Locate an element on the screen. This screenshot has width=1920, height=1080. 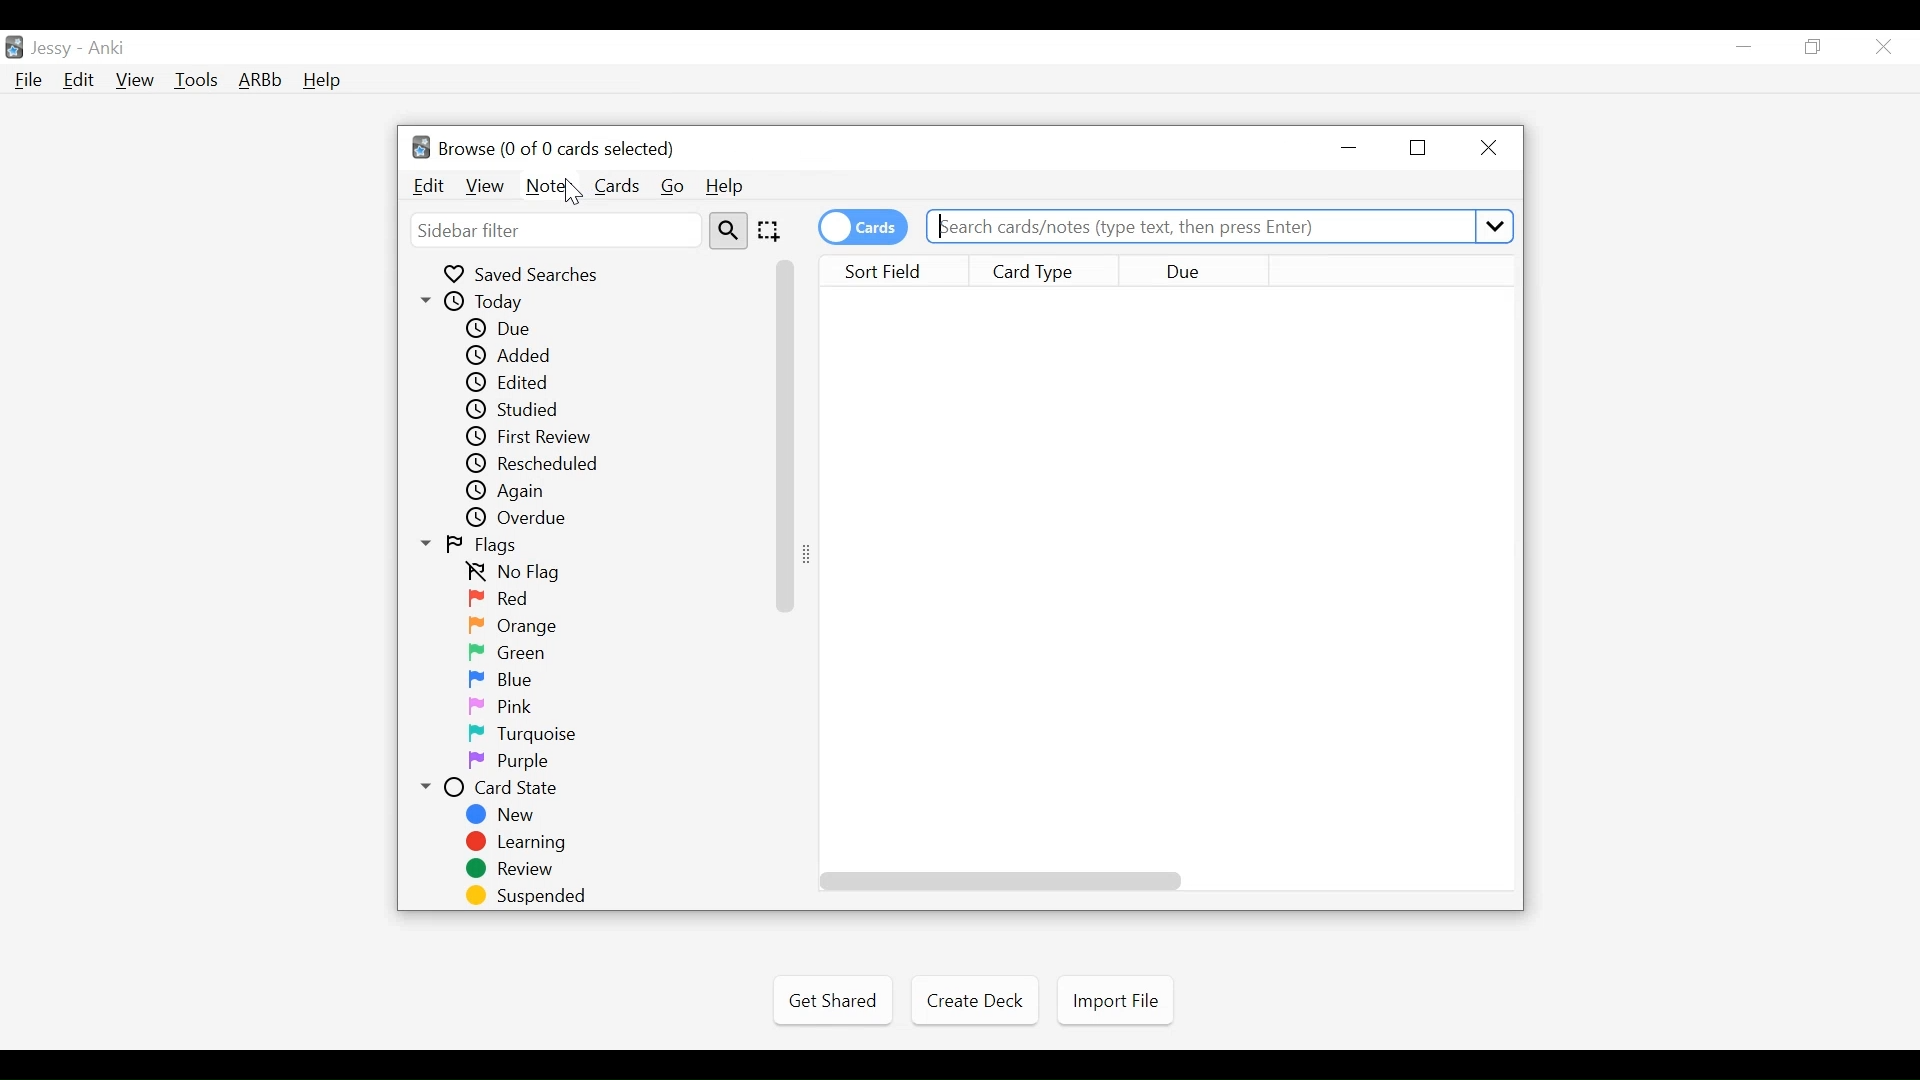
Card Type is located at coordinates (1045, 270).